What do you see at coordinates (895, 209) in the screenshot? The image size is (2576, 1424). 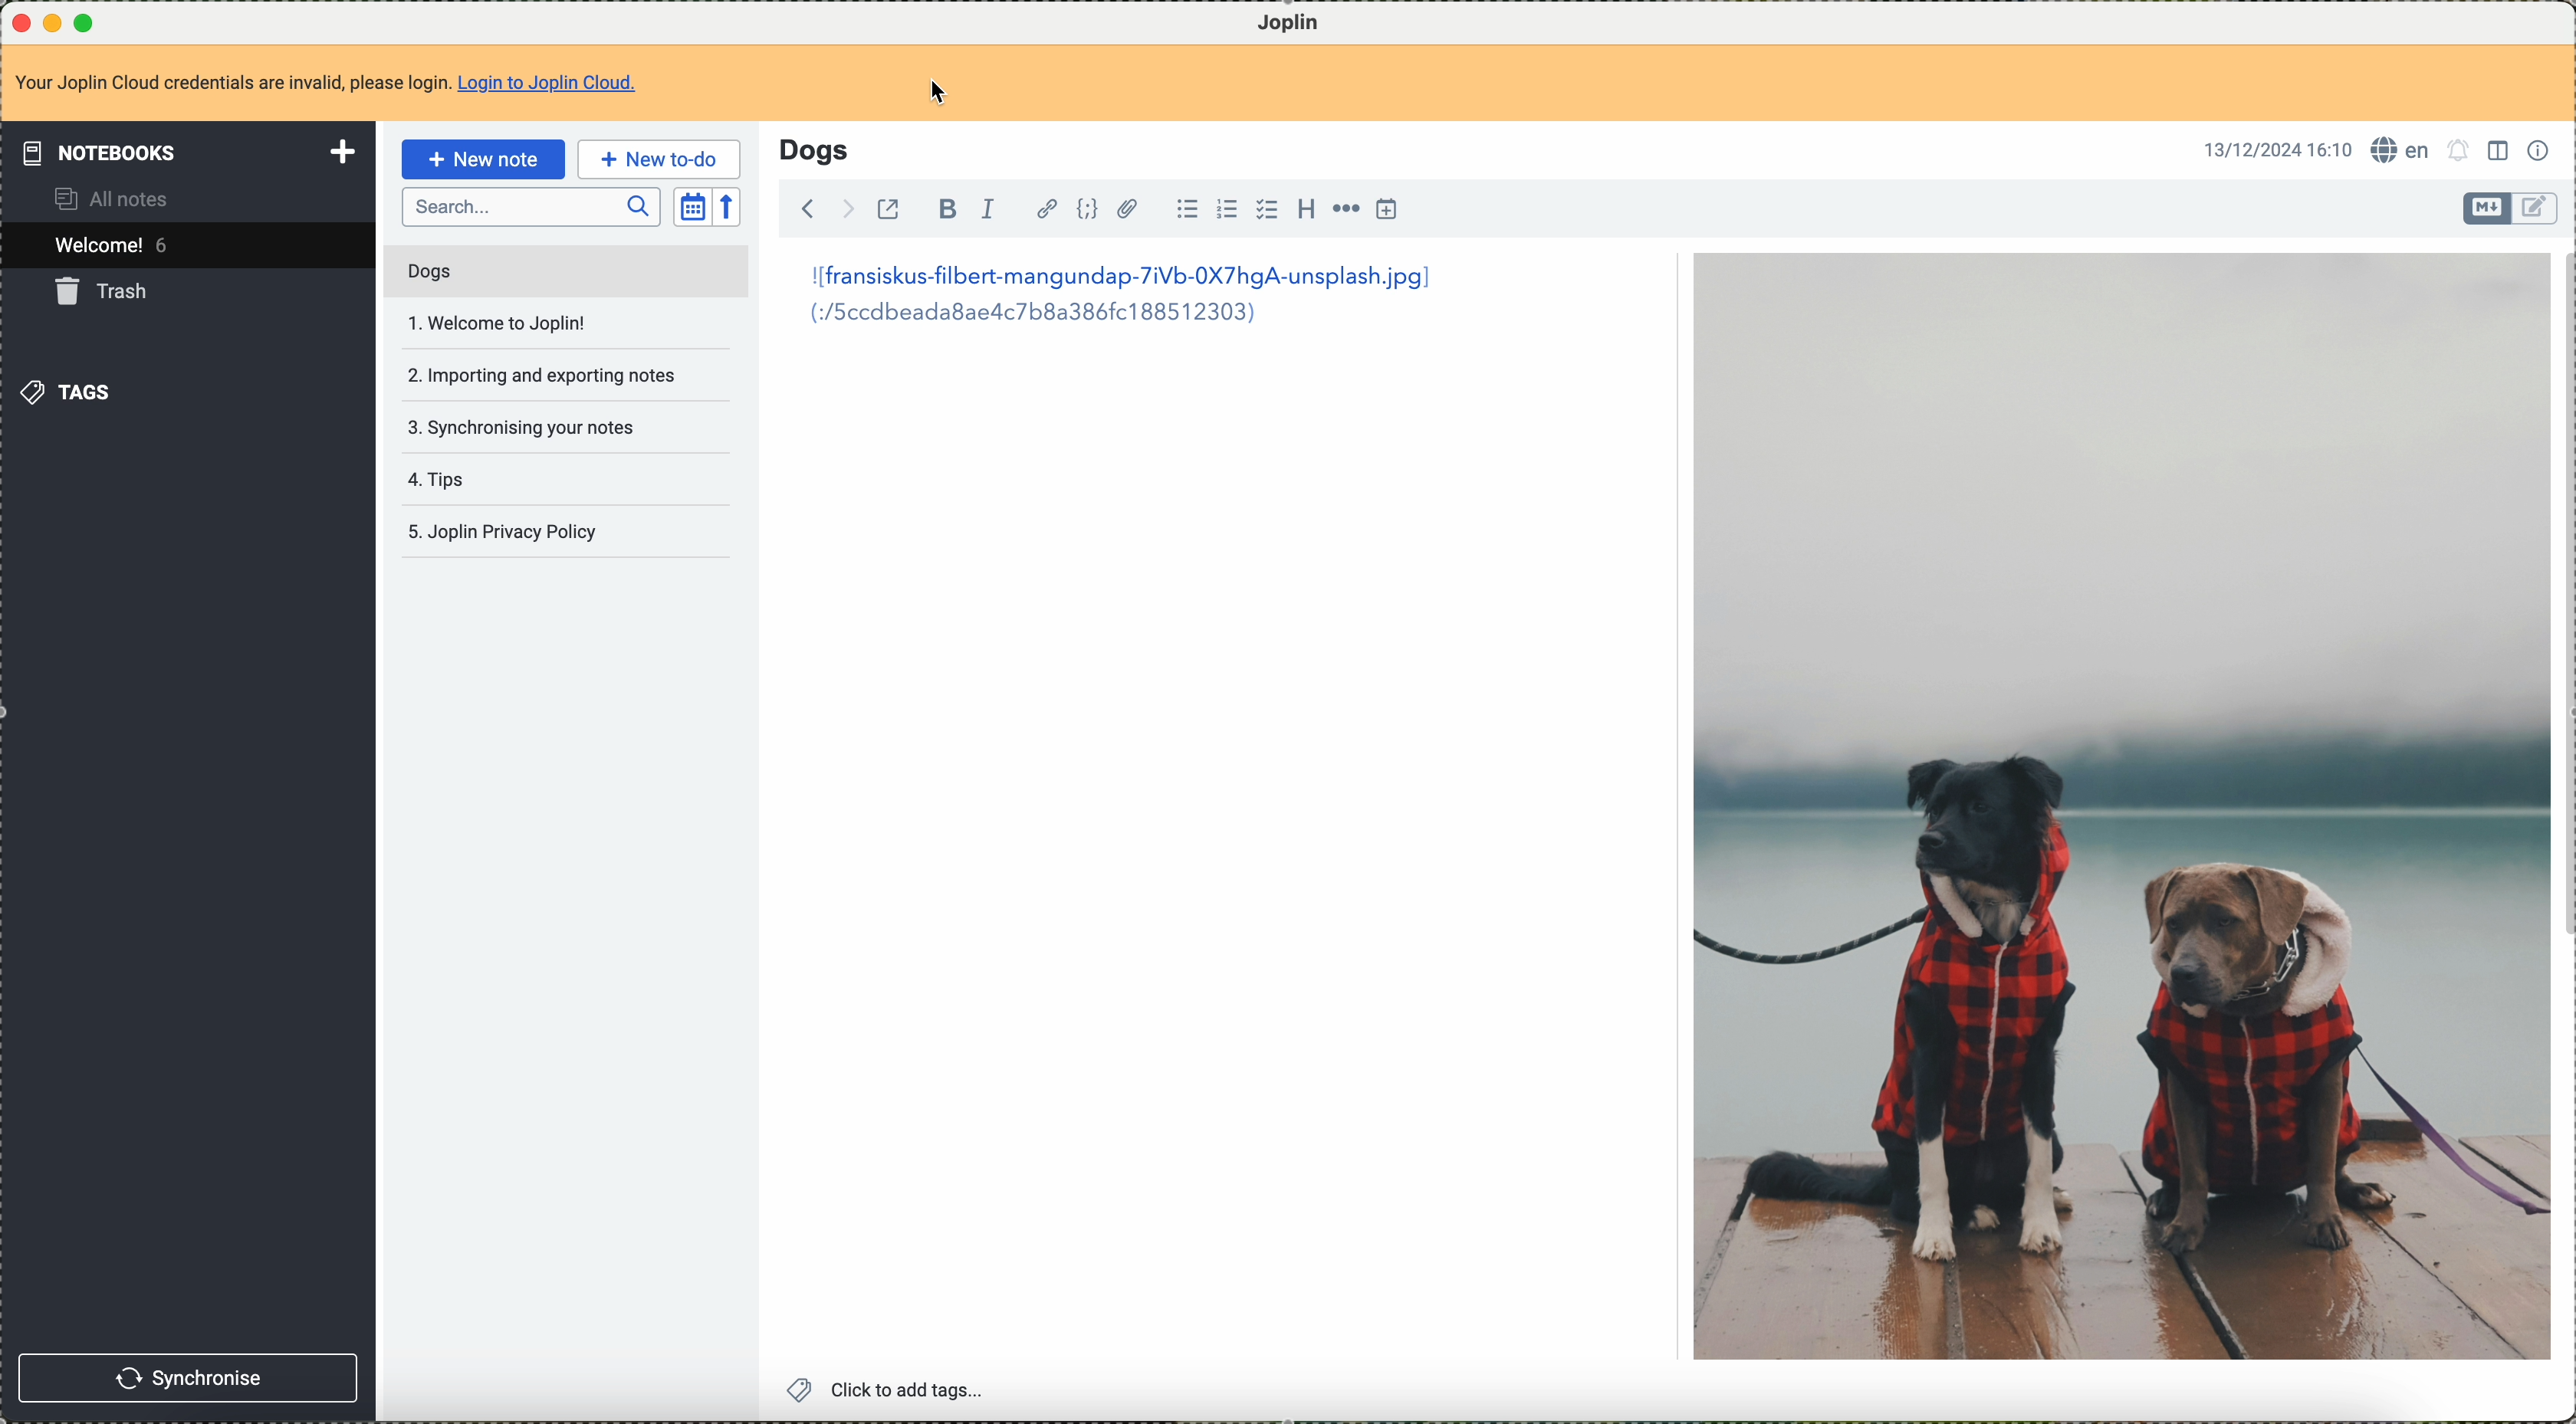 I see `toggle external editing` at bounding box center [895, 209].